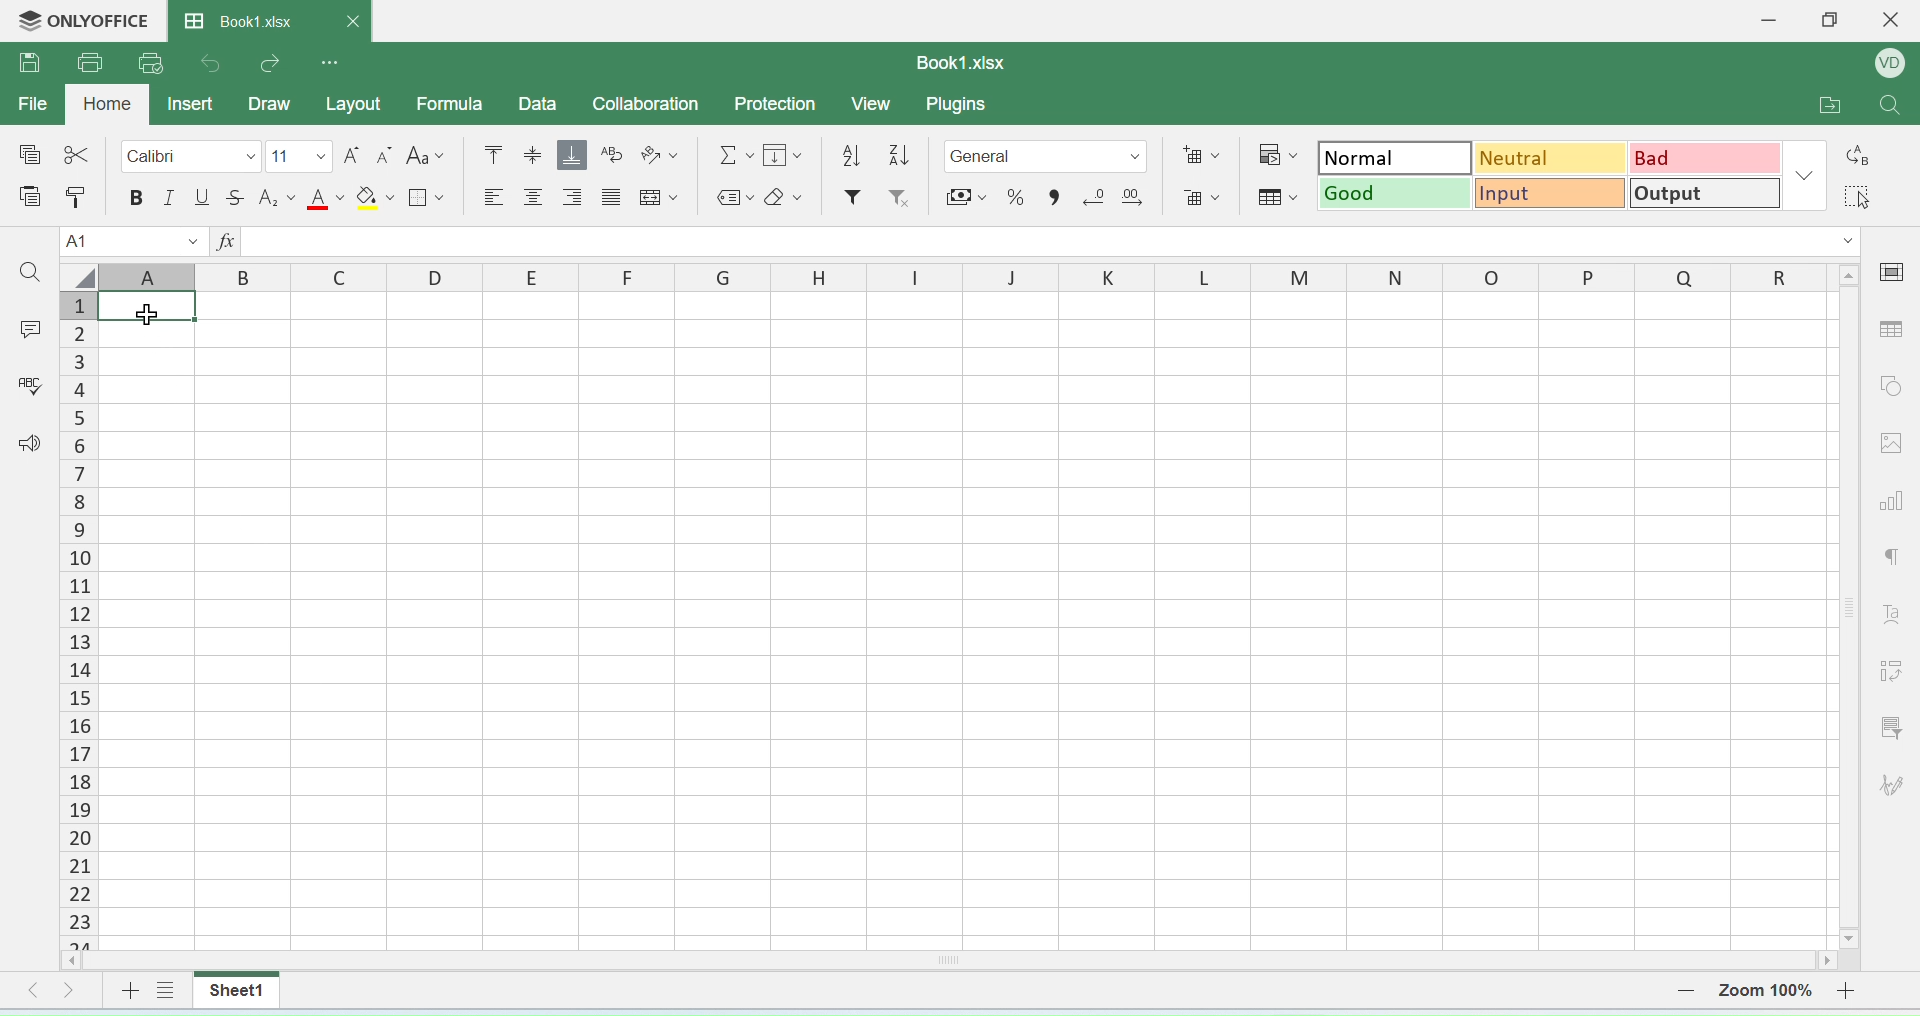 The width and height of the screenshot is (1920, 1016). What do you see at coordinates (1845, 990) in the screenshot?
I see `zoom in` at bounding box center [1845, 990].